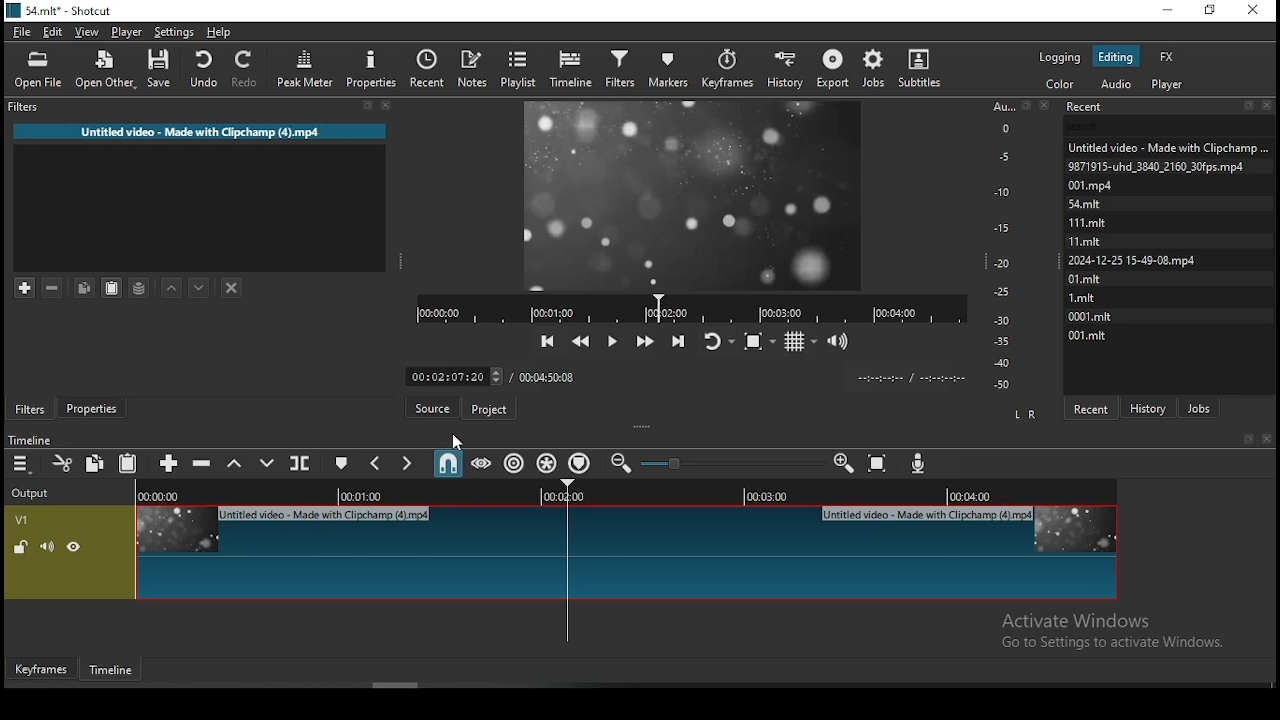  What do you see at coordinates (61, 10) in the screenshot?
I see `icon and file name` at bounding box center [61, 10].